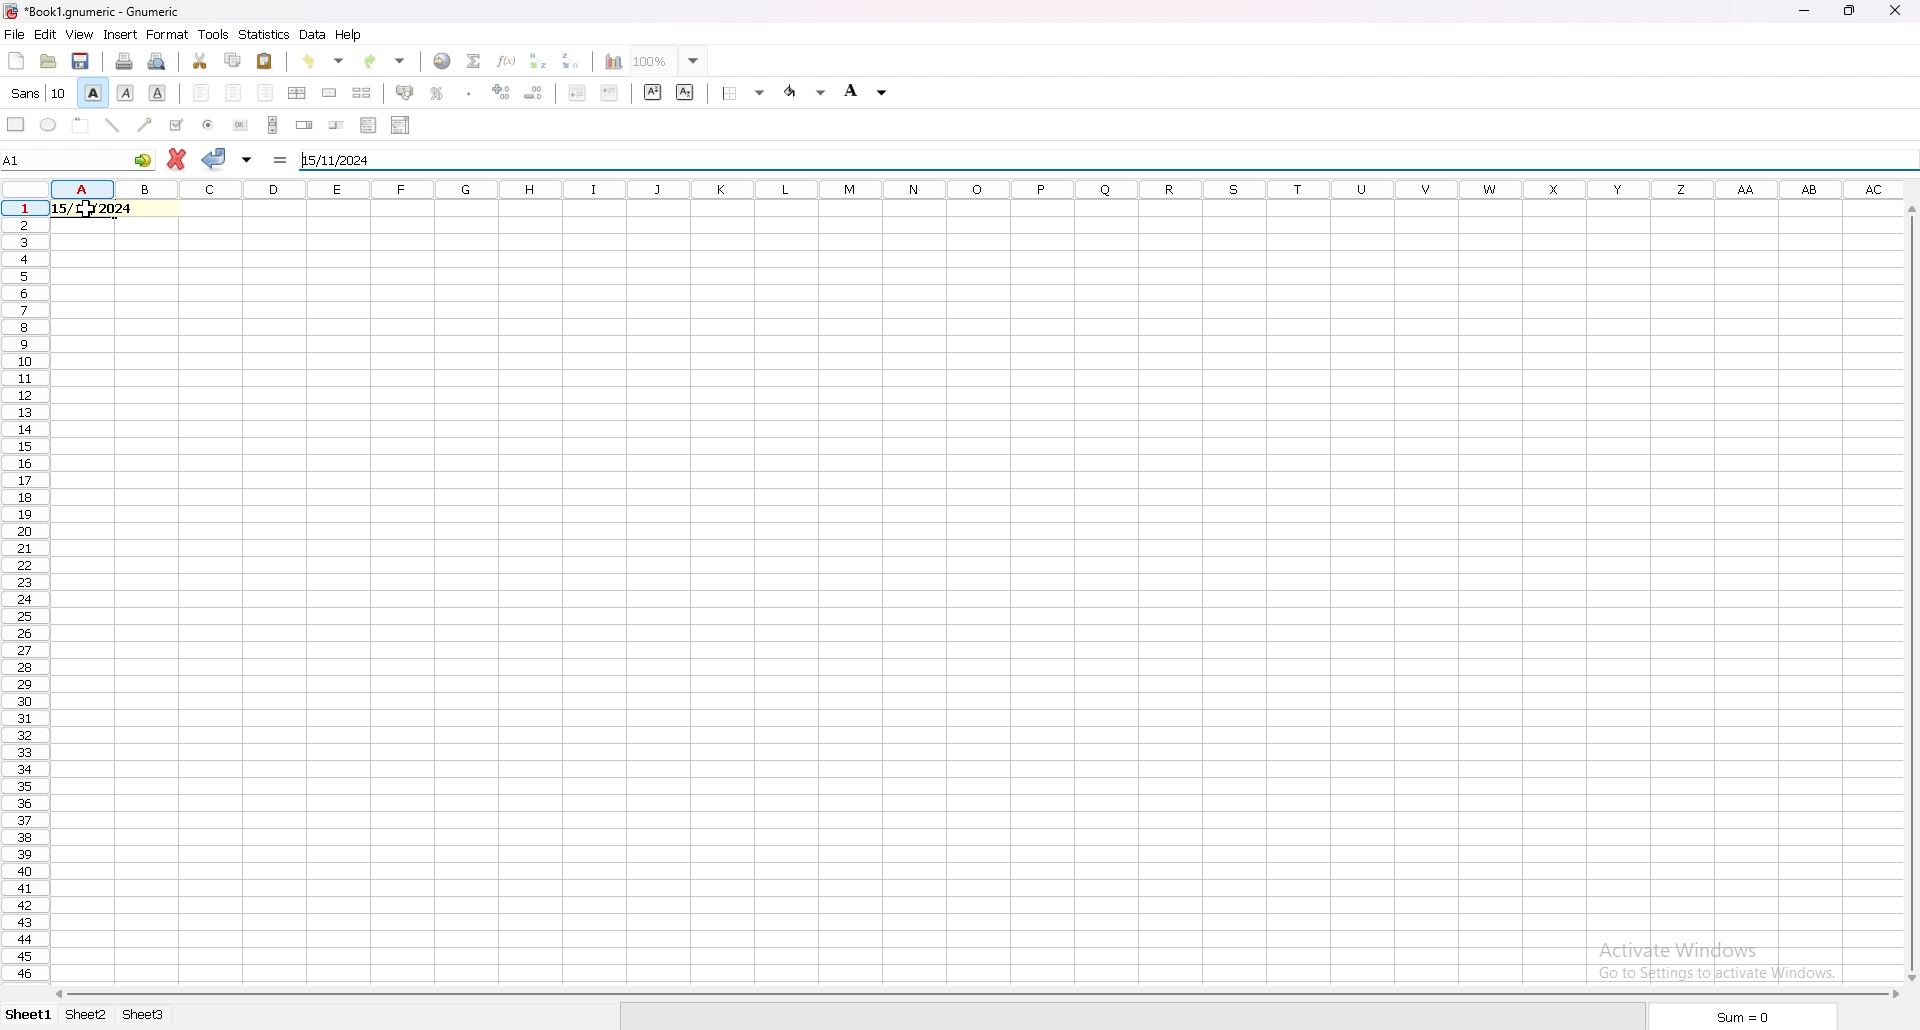 The image size is (1920, 1030). Describe the element at coordinates (280, 159) in the screenshot. I see `formula` at that location.